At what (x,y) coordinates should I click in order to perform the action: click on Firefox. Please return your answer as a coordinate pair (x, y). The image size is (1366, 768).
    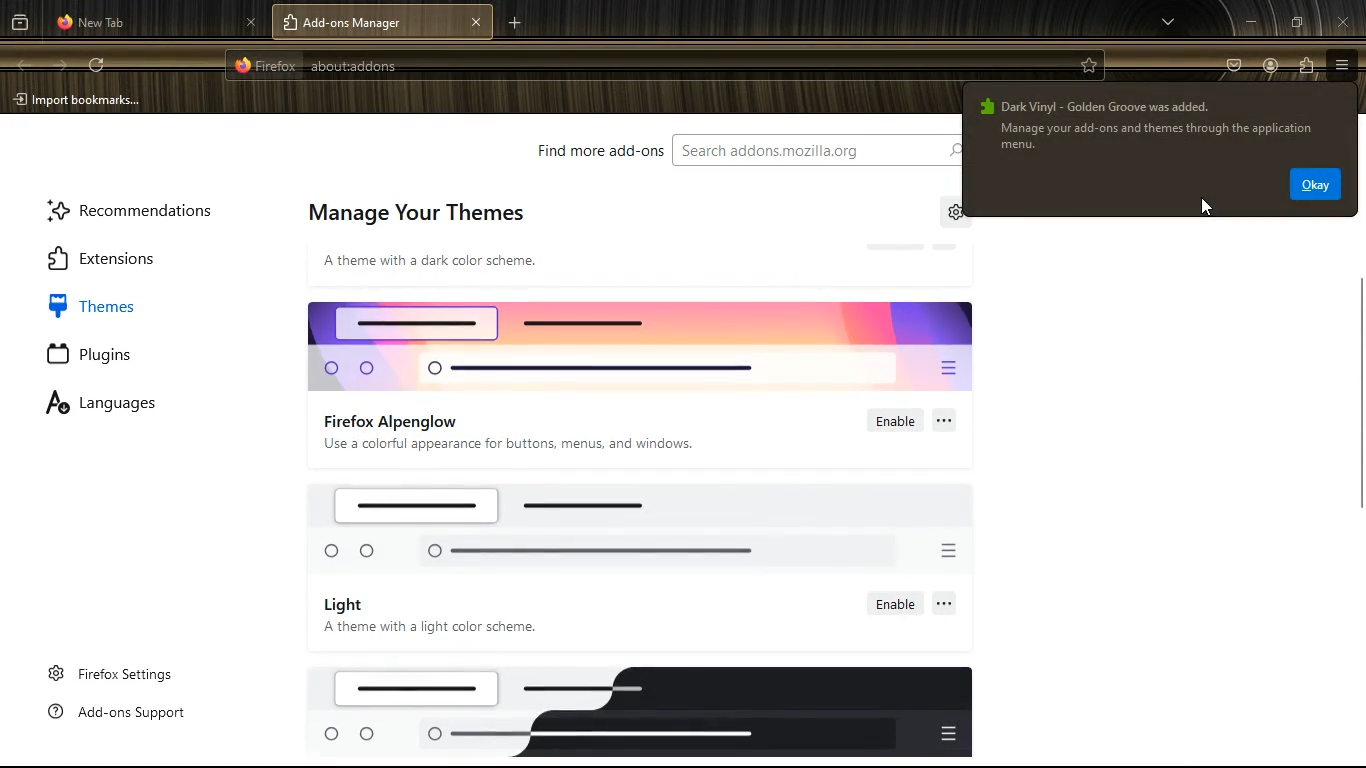
    Looking at the image, I should click on (266, 64).